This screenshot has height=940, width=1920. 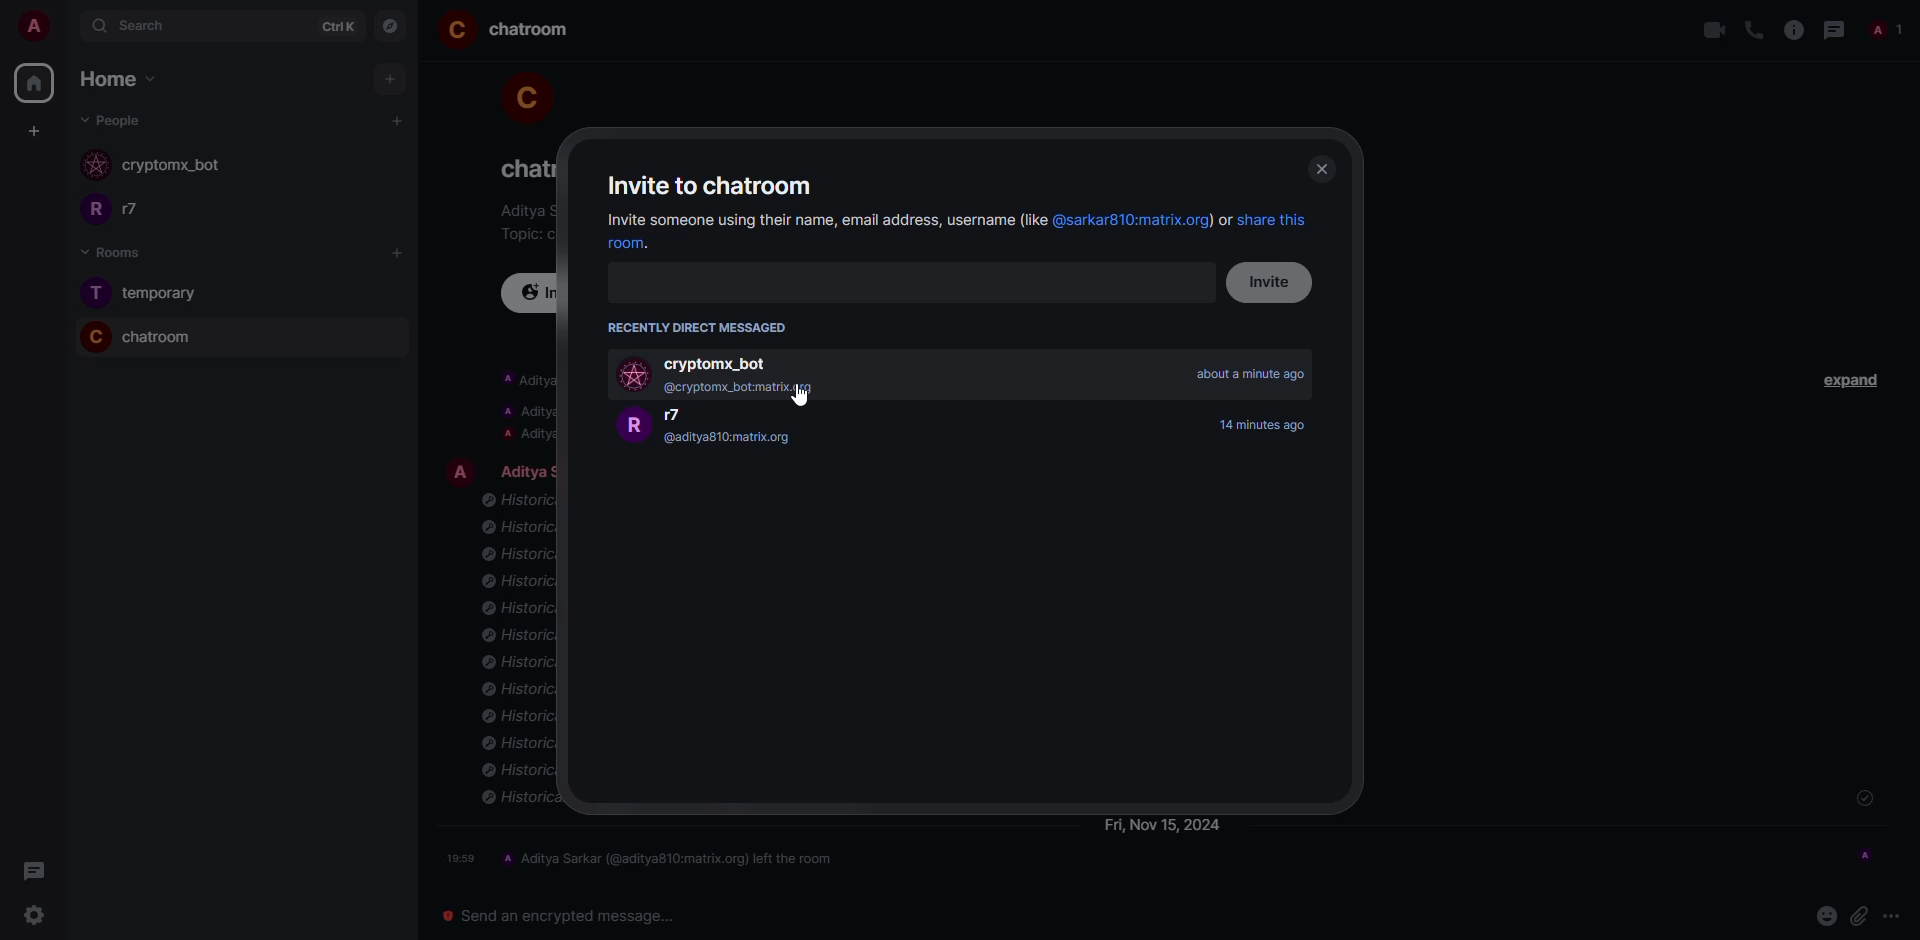 What do you see at coordinates (1923, 606) in the screenshot?
I see `scroll bar` at bounding box center [1923, 606].